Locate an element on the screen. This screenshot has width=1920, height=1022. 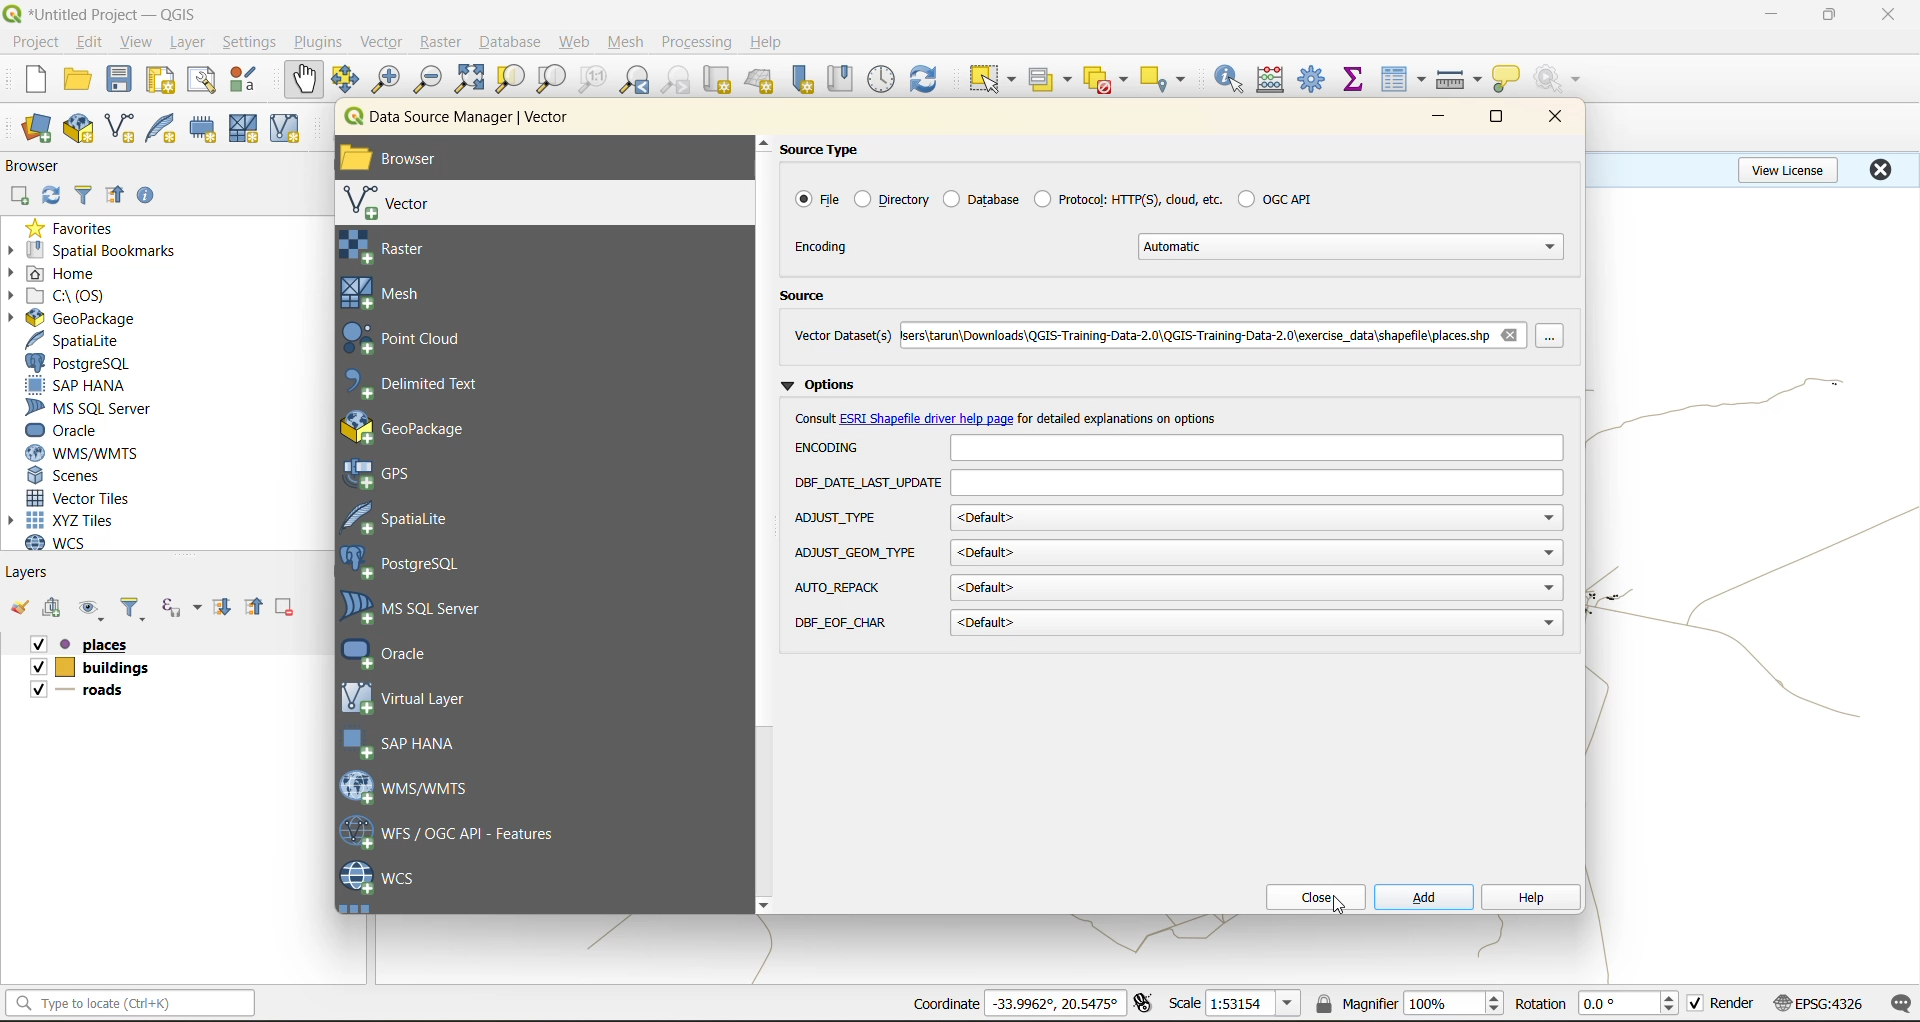
tool box is located at coordinates (1314, 77).